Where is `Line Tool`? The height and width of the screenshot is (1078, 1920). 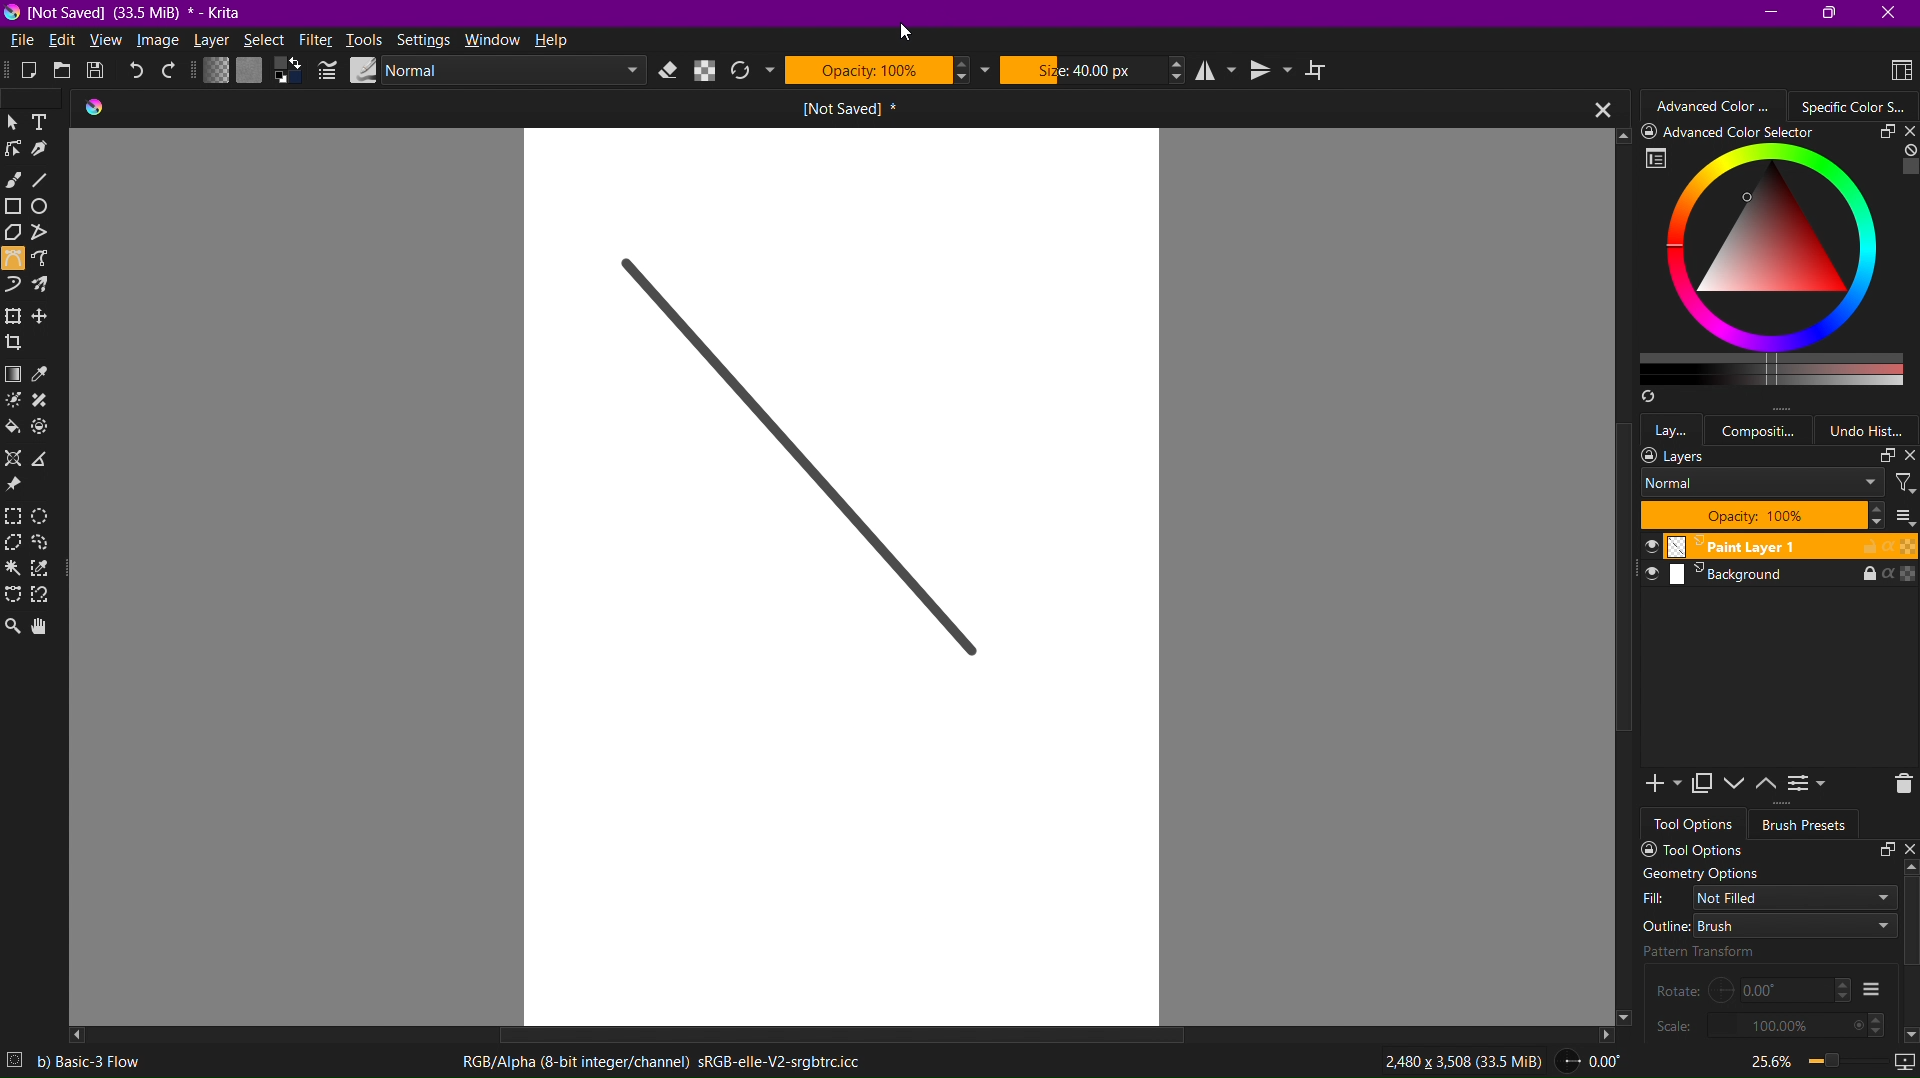 Line Tool is located at coordinates (48, 182).